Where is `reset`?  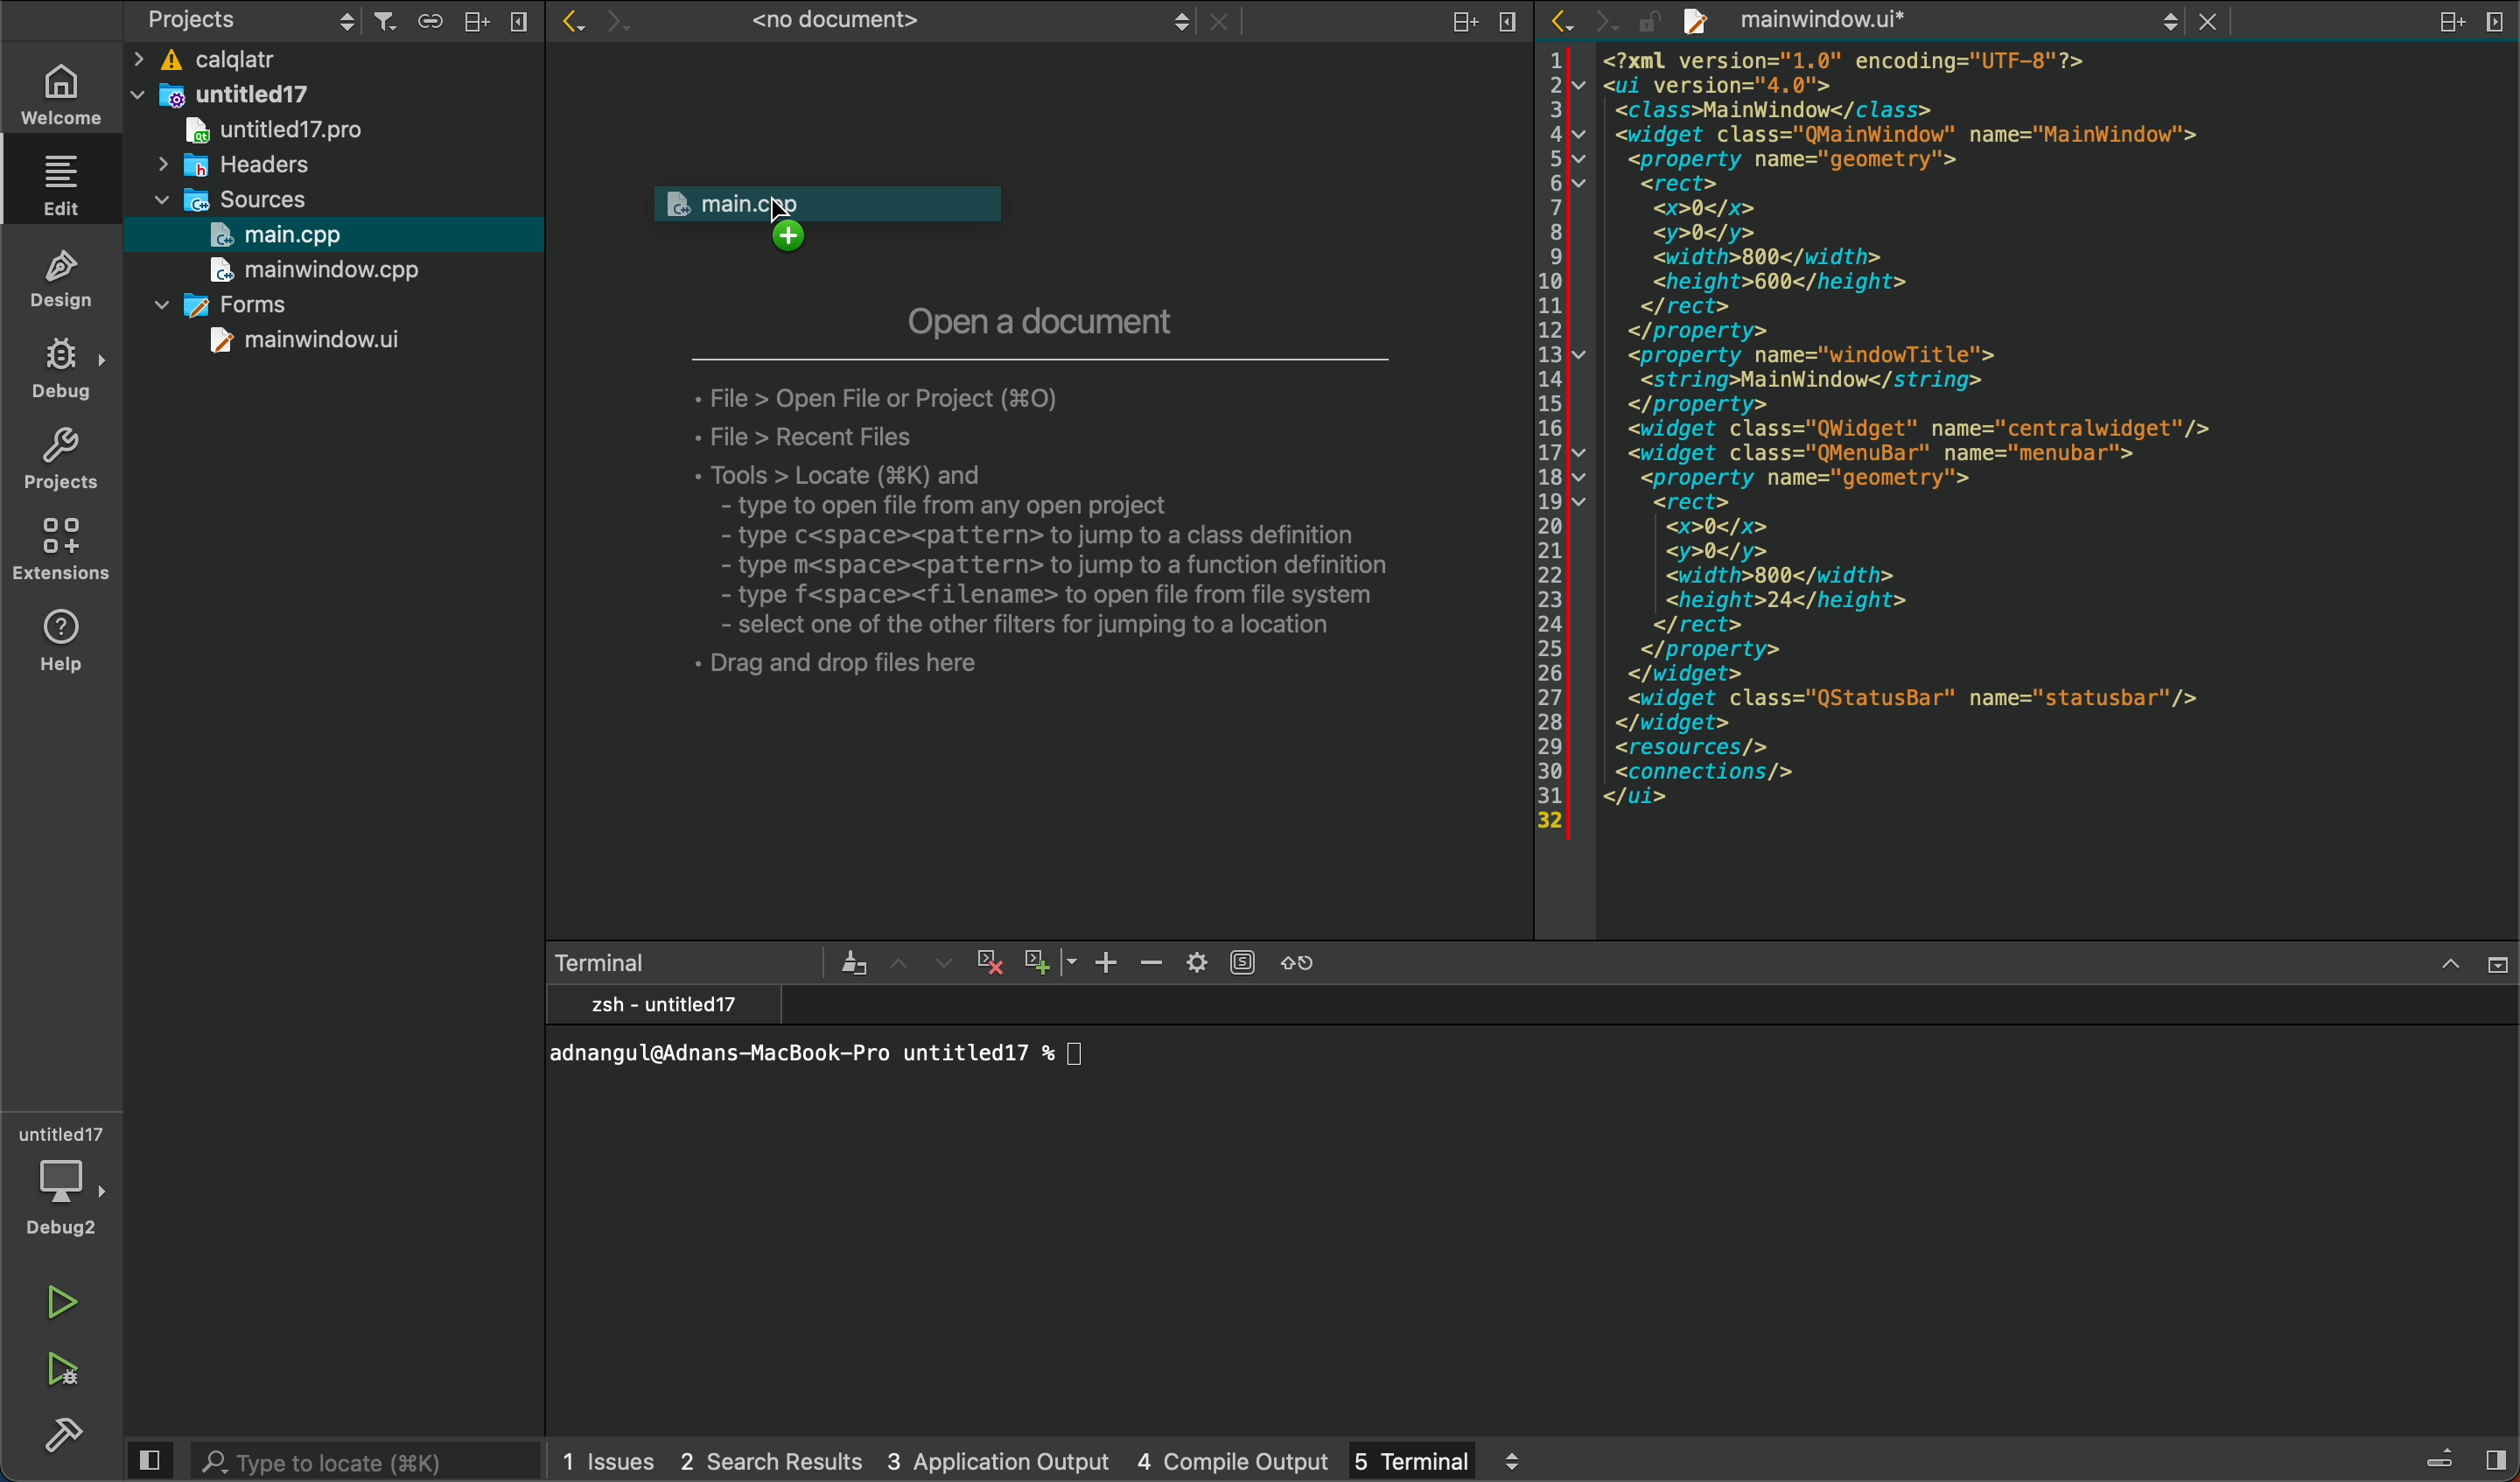 reset is located at coordinates (1313, 961).